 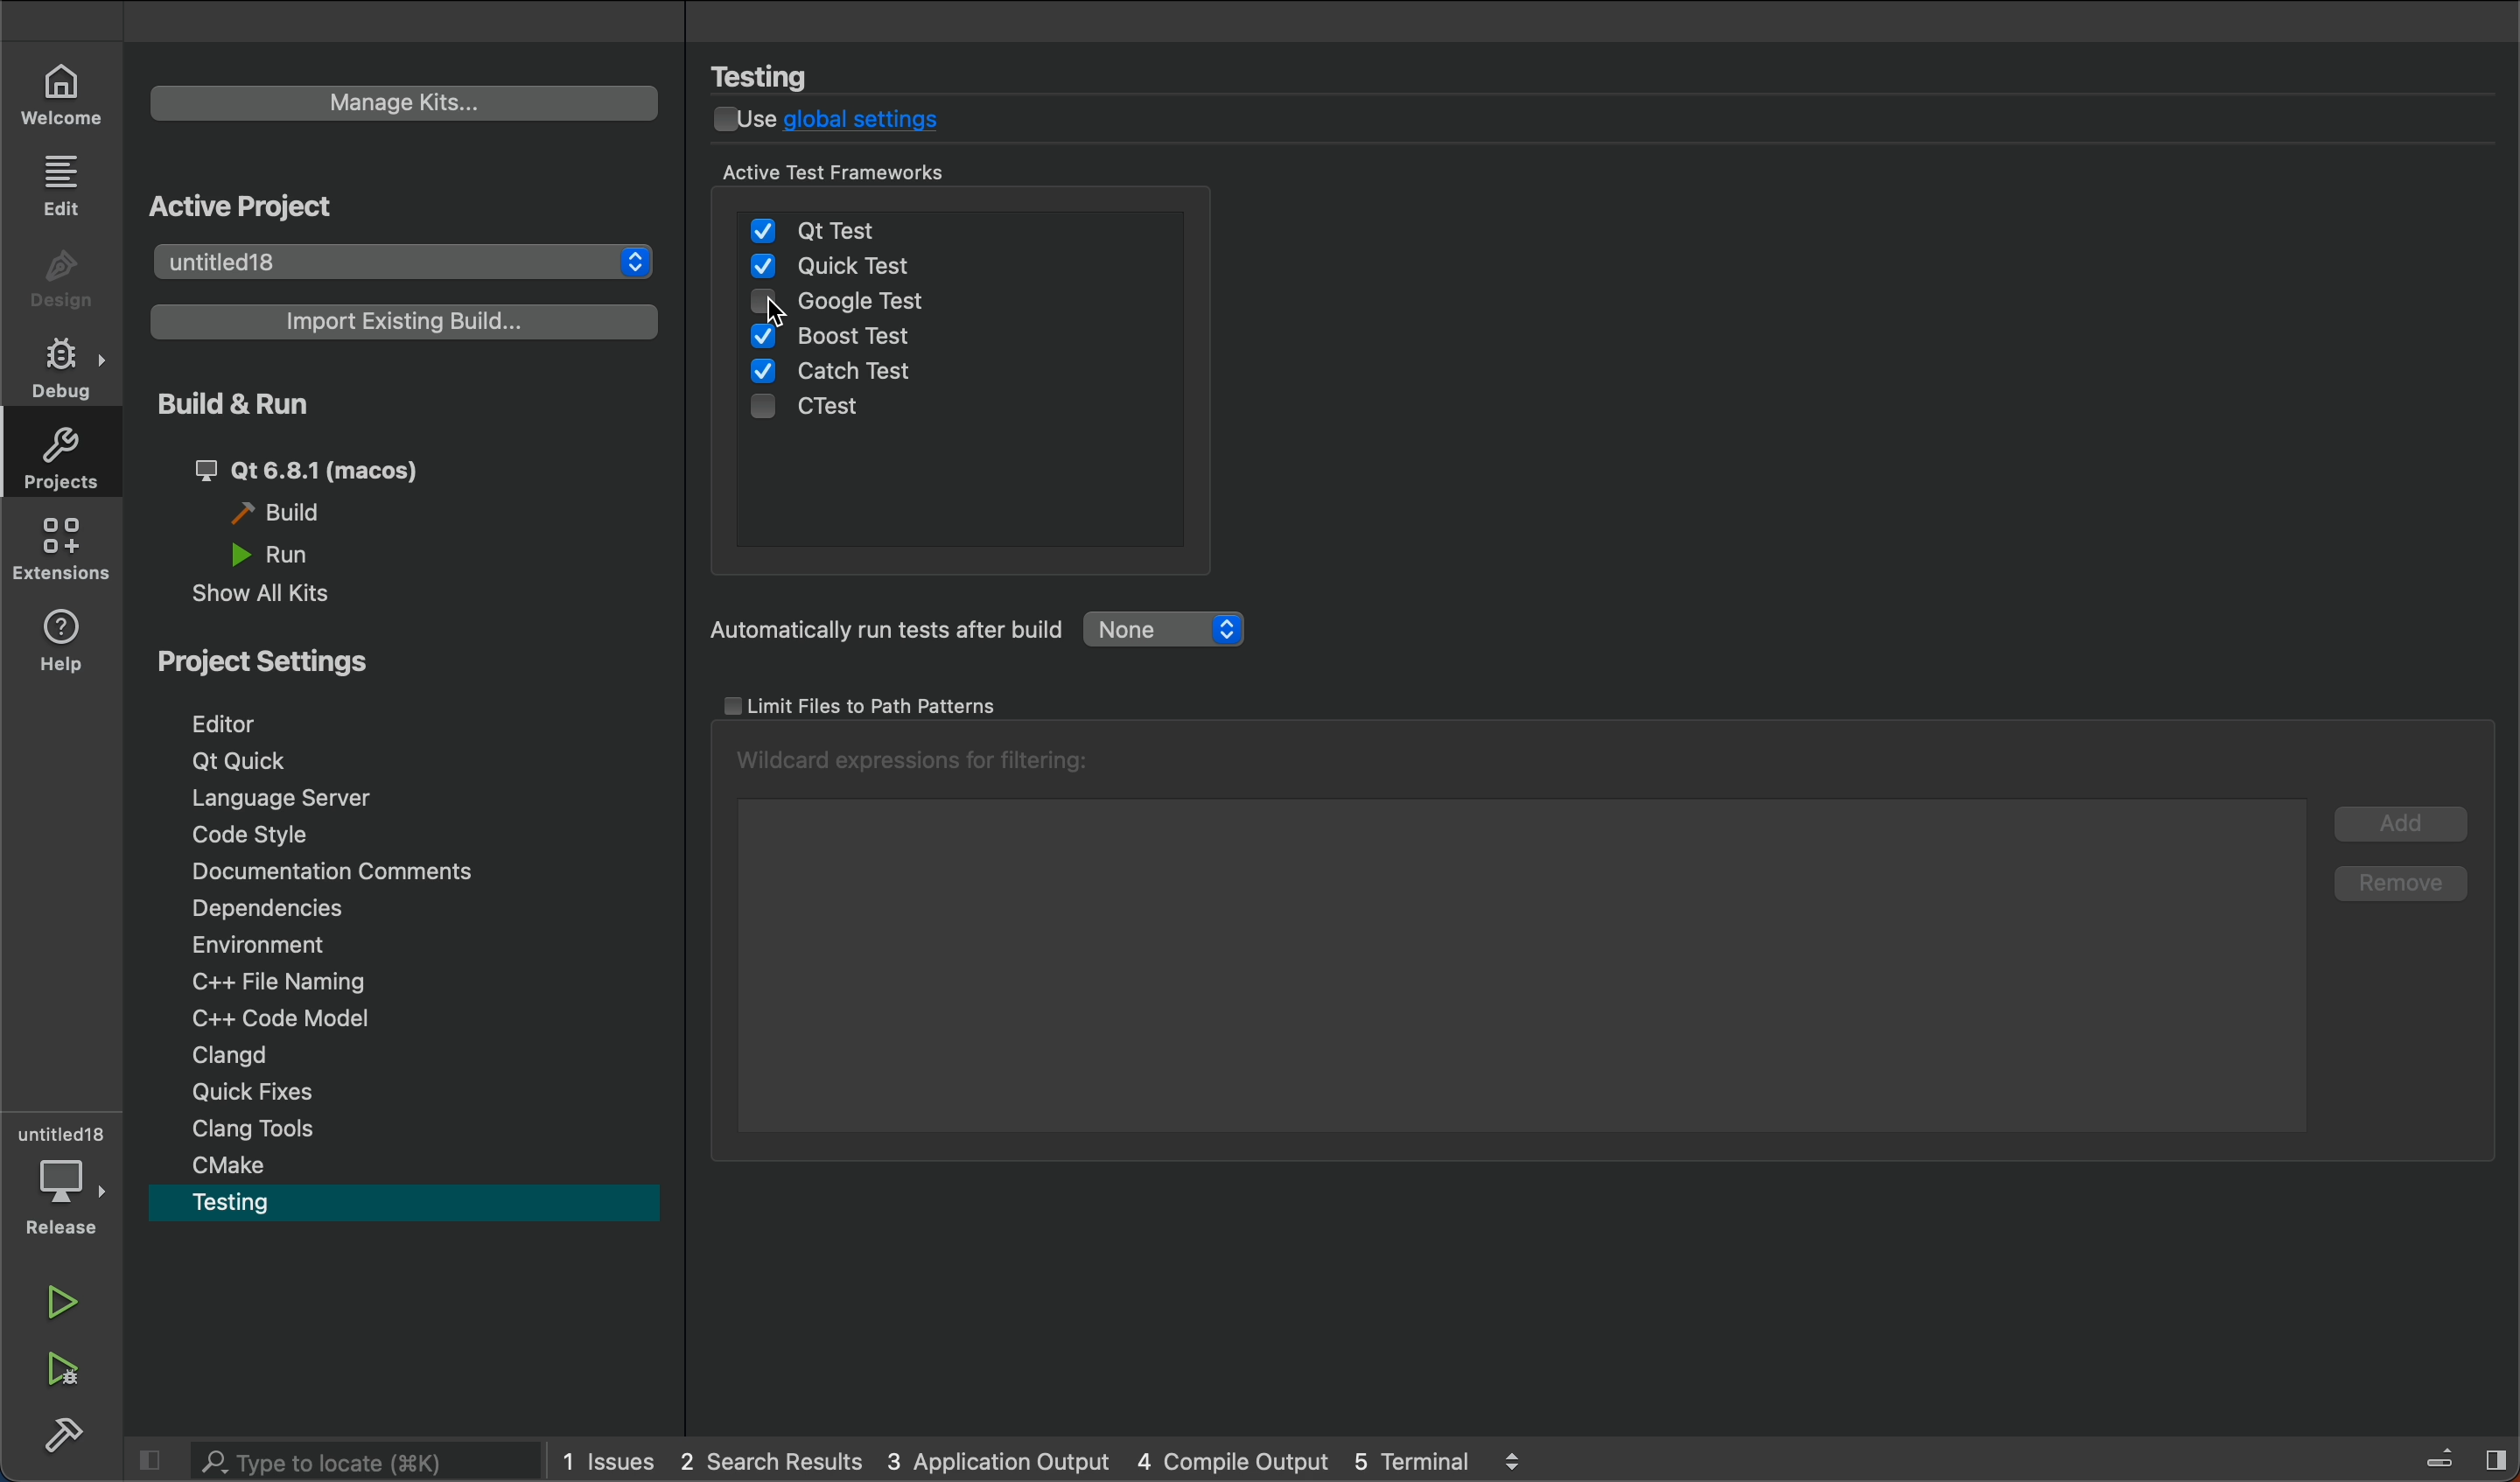 What do you see at coordinates (59, 368) in the screenshot?
I see `debug` at bounding box center [59, 368].